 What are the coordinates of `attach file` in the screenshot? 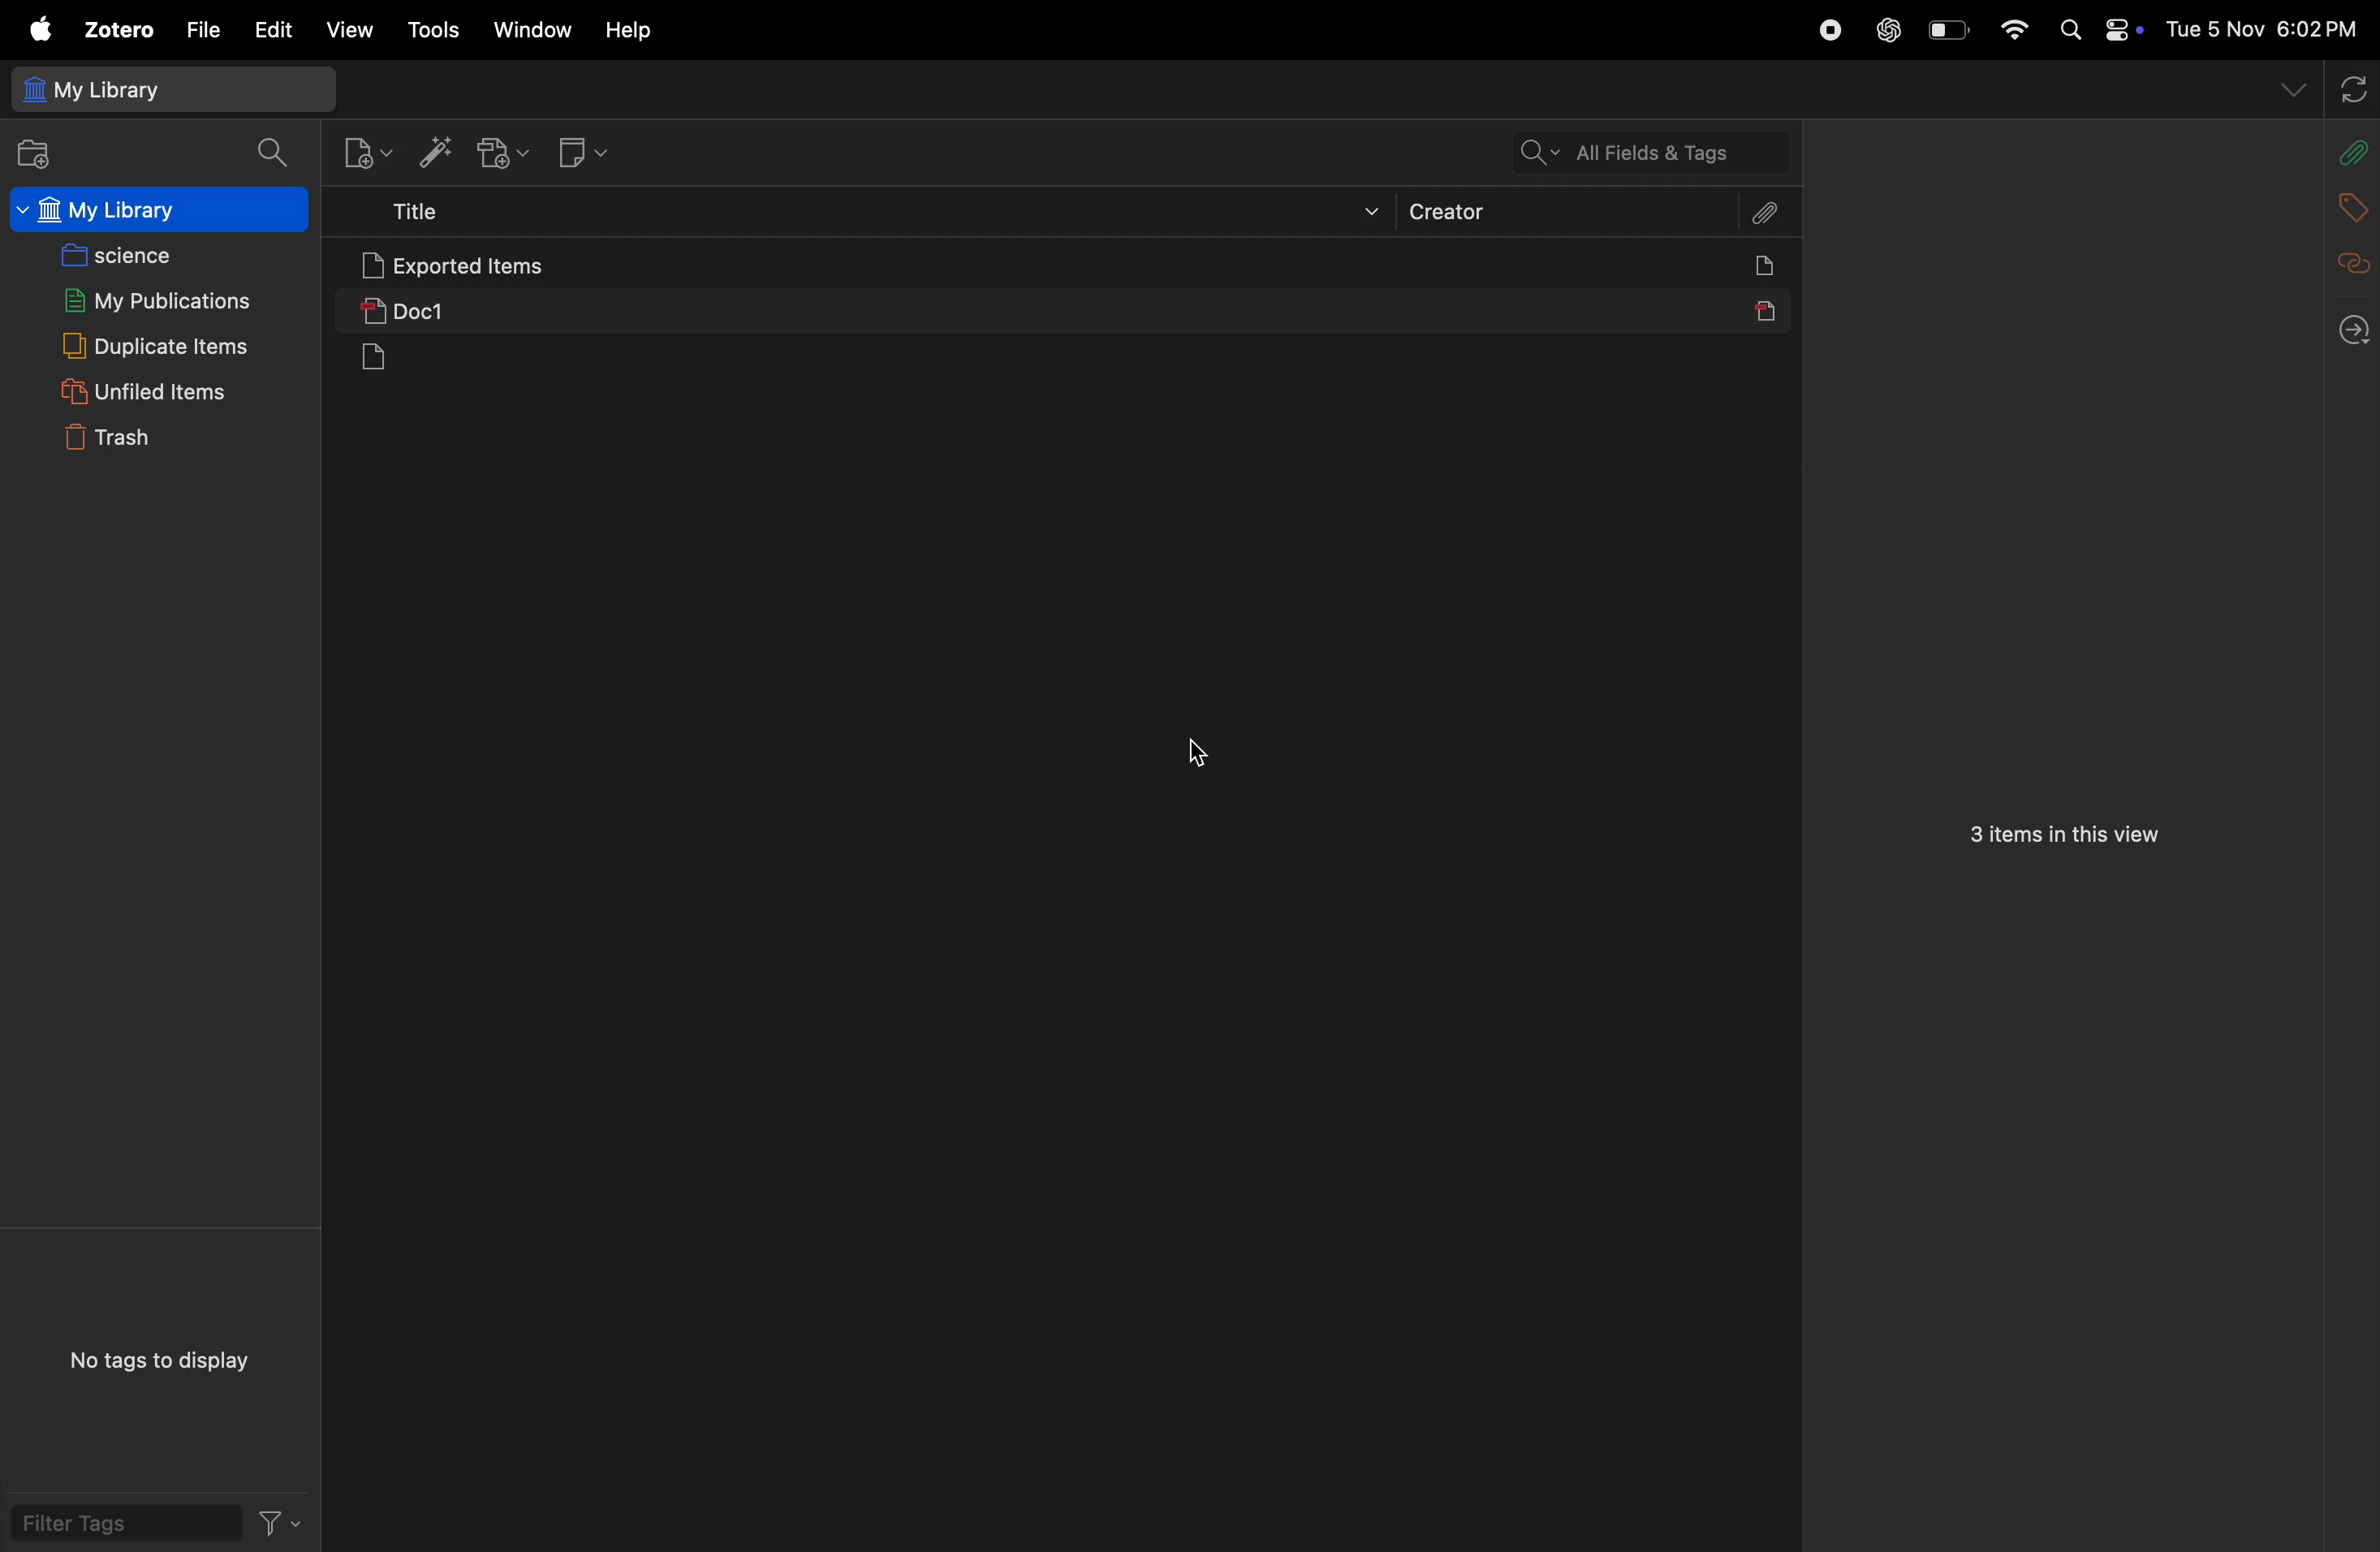 It's located at (1766, 211).